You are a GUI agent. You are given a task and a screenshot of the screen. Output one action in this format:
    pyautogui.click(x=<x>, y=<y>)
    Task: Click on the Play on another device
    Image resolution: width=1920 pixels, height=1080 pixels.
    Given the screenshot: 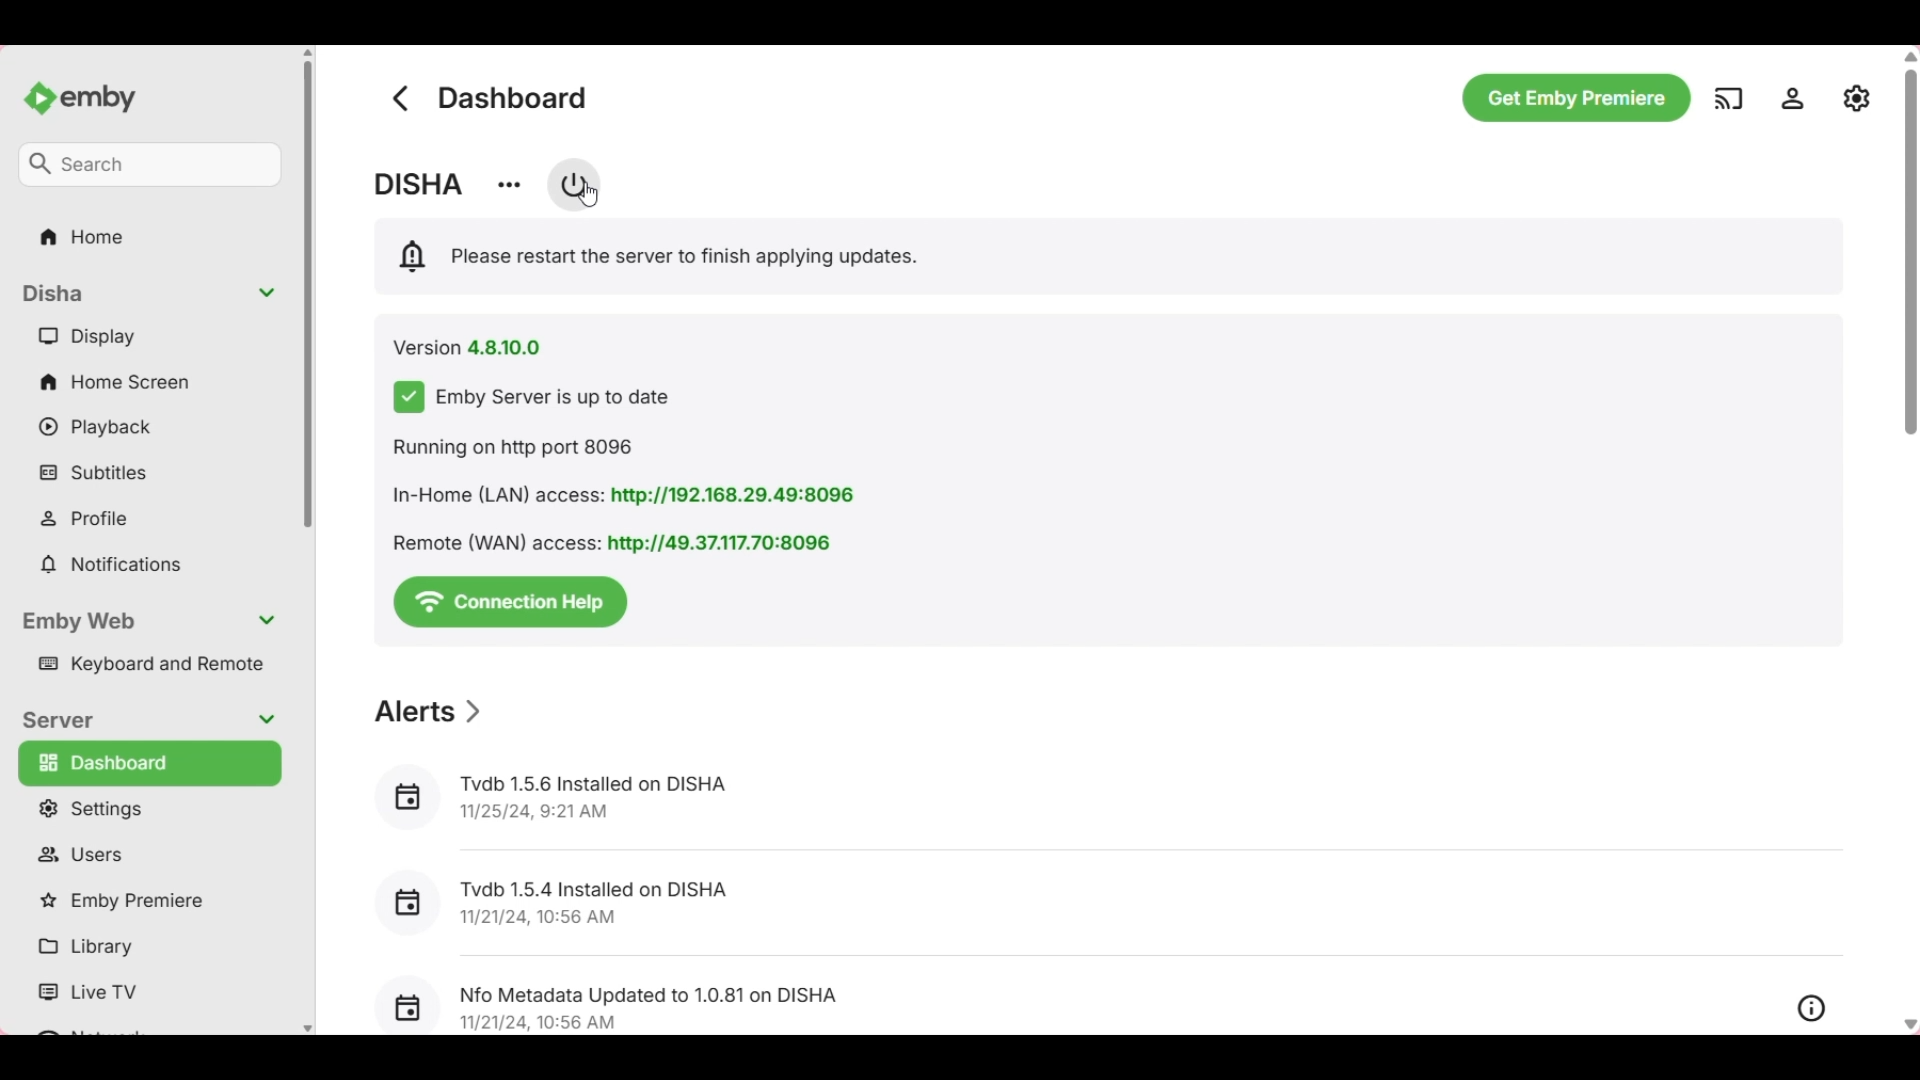 What is the action you would take?
    pyautogui.click(x=1728, y=98)
    